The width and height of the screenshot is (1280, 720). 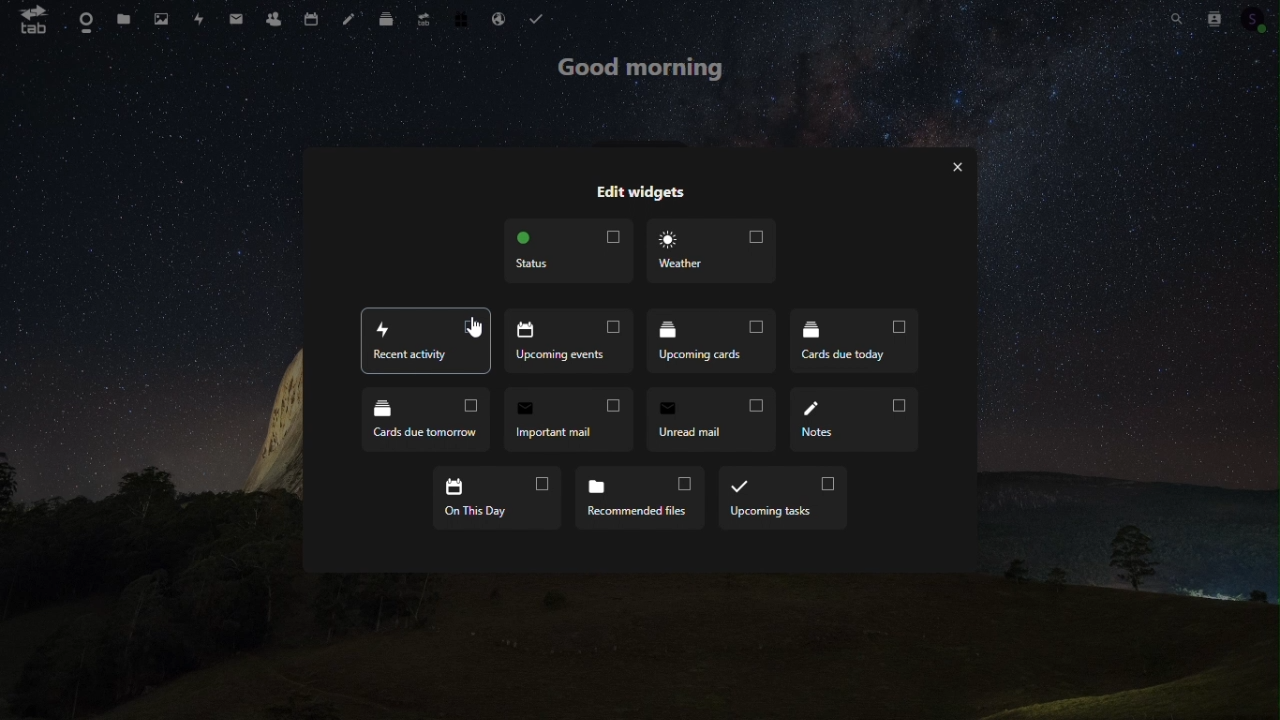 What do you see at coordinates (639, 193) in the screenshot?
I see `Edit widgets` at bounding box center [639, 193].